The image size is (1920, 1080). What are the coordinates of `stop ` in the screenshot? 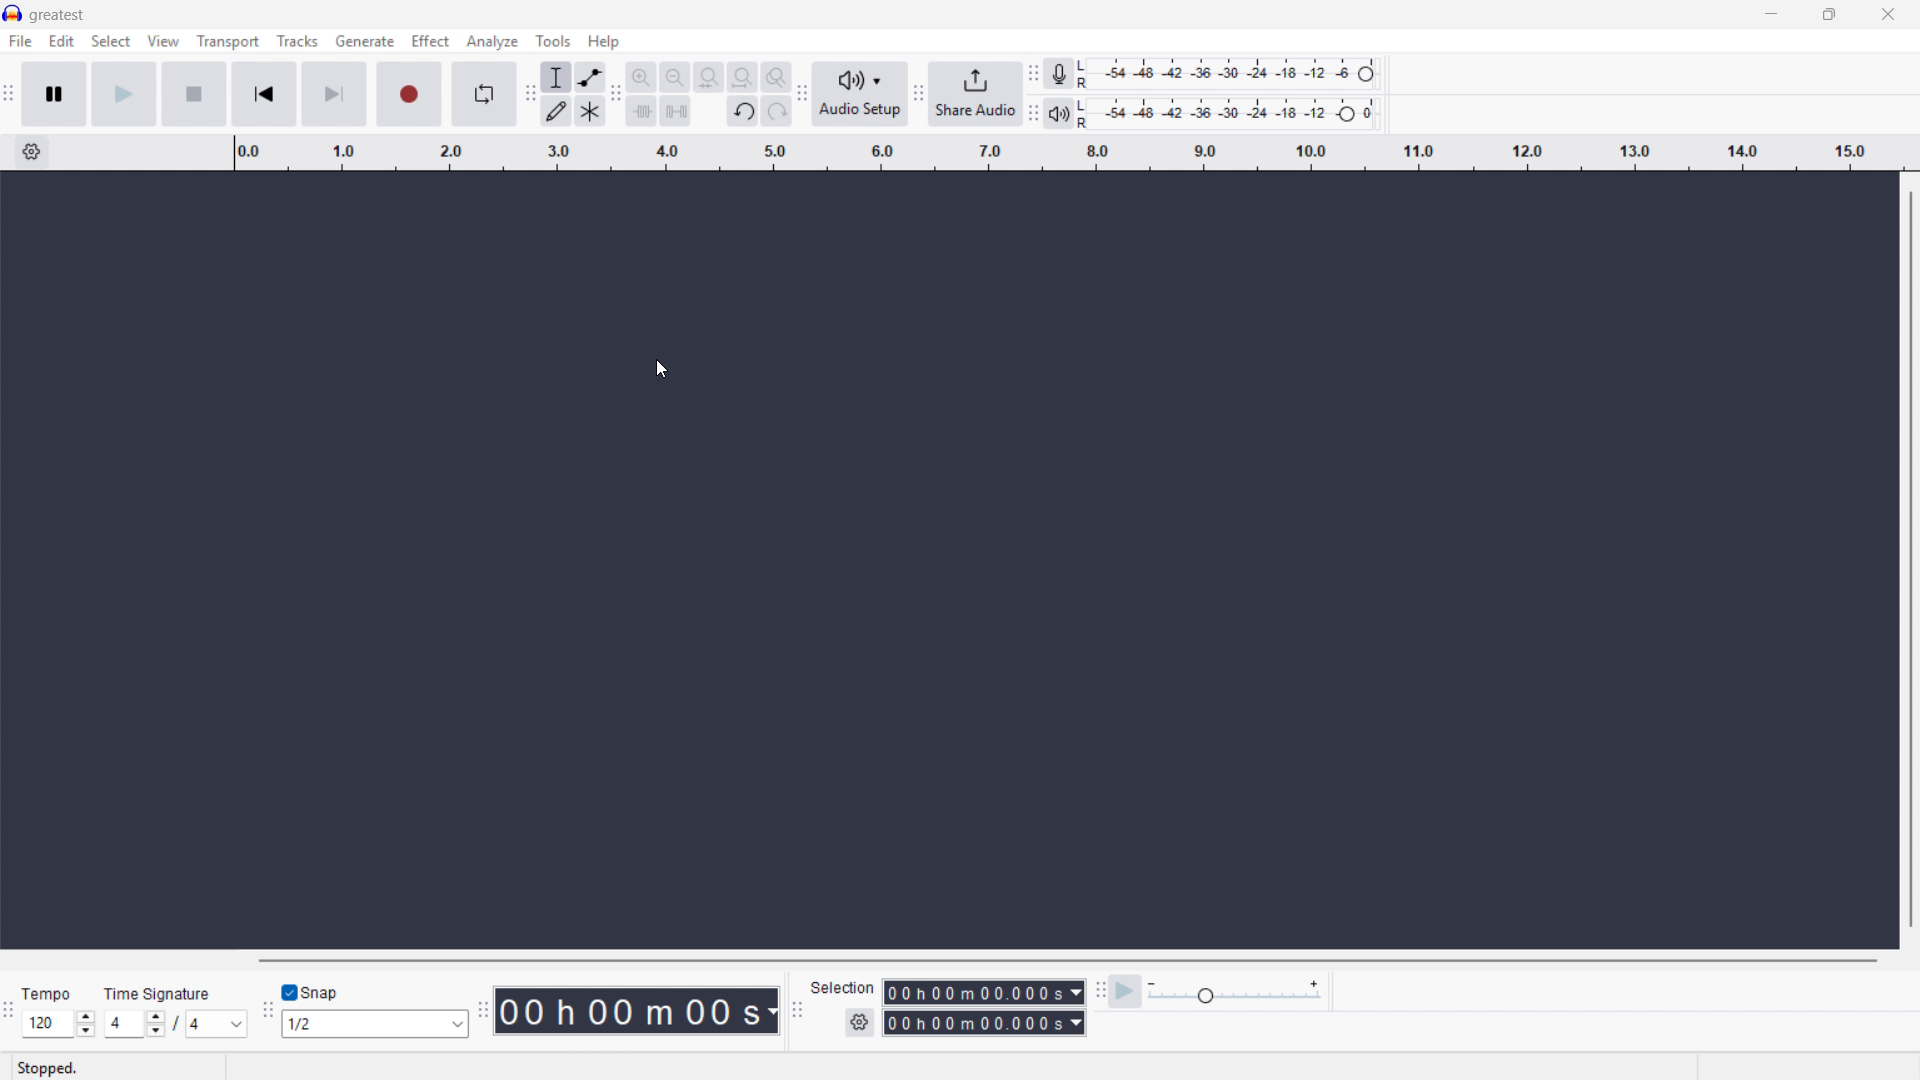 It's located at (195, 95).